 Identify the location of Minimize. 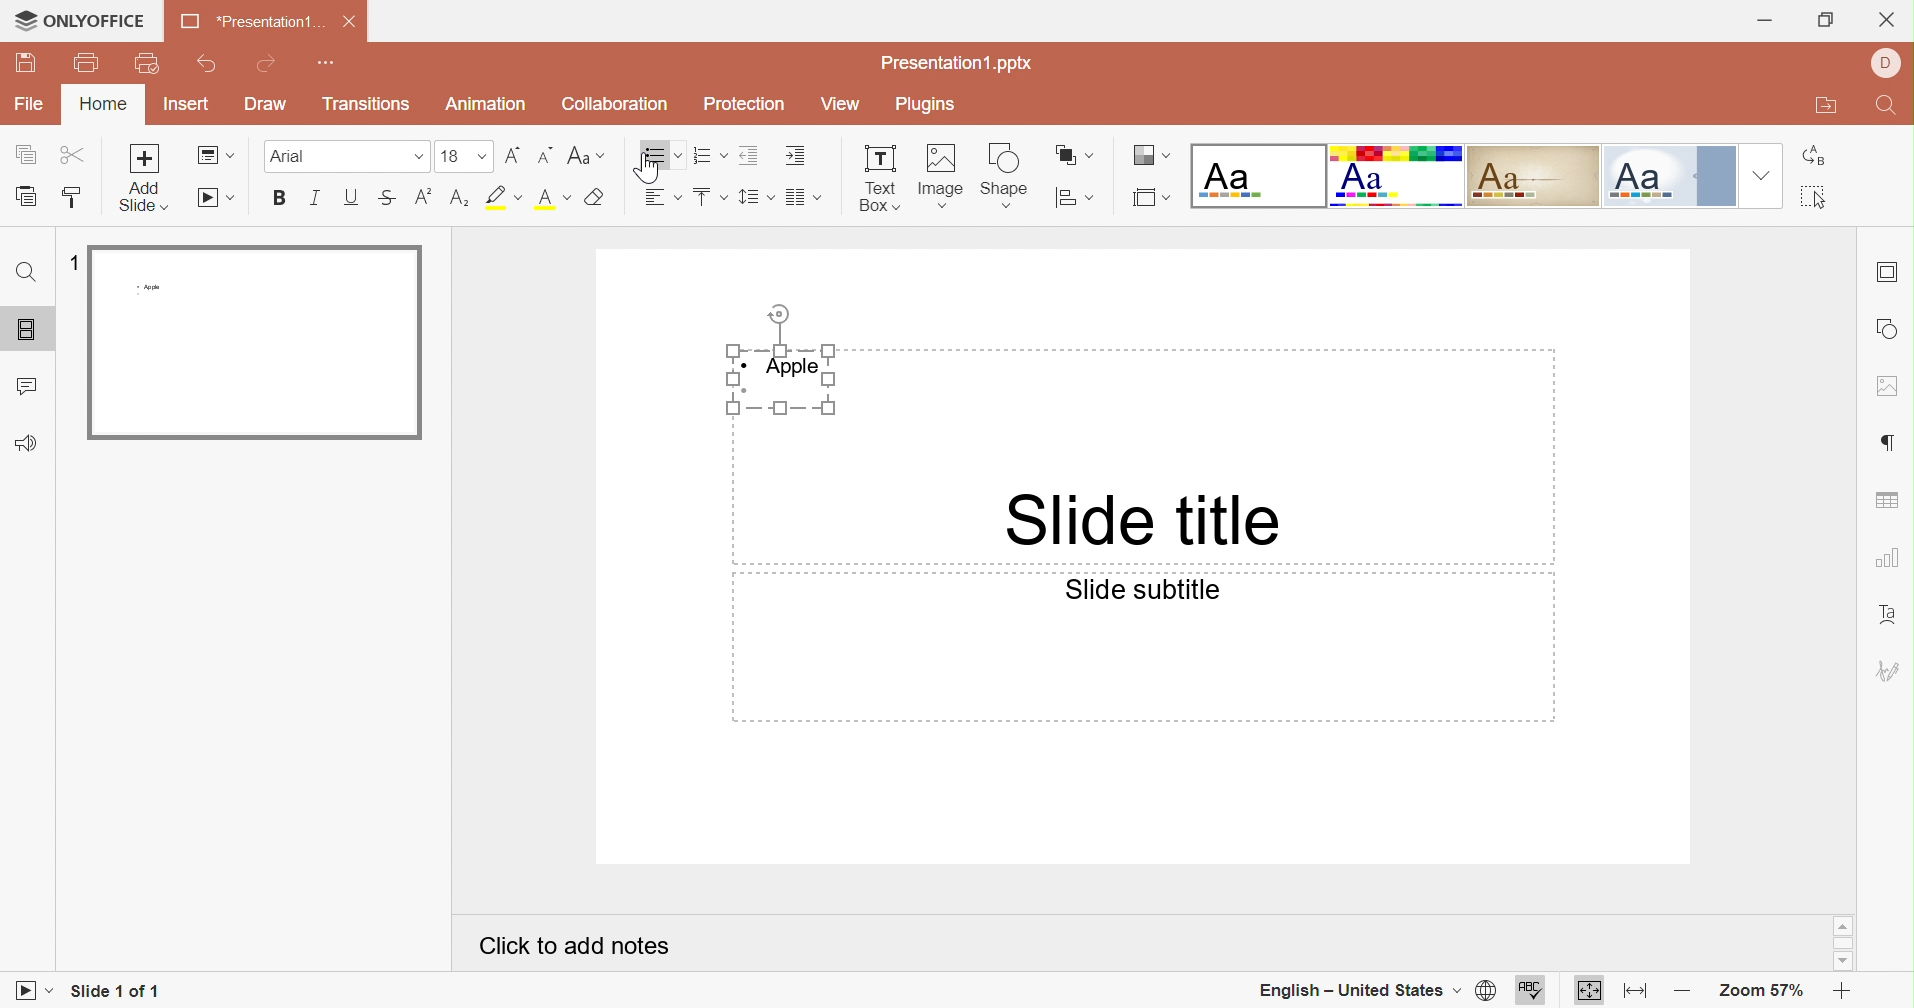
(1771, 16).